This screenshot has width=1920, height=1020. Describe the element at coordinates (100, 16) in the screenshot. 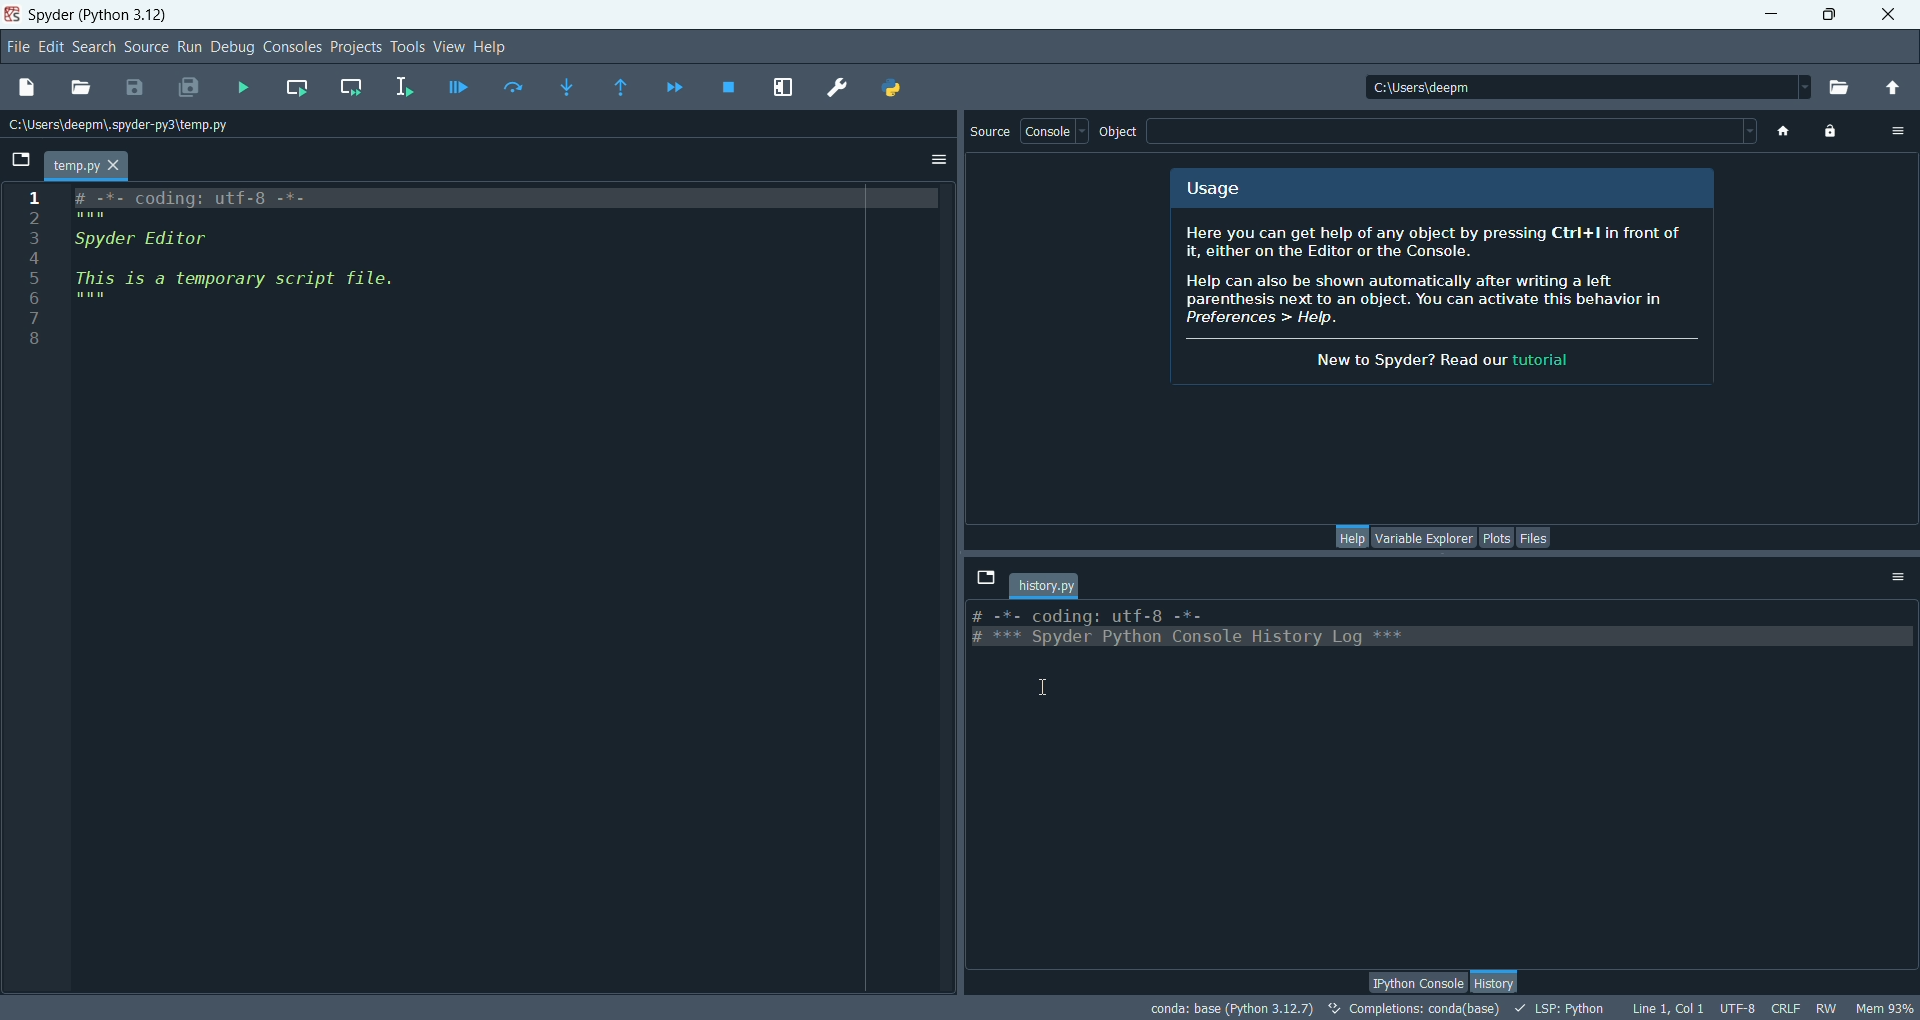

I see `spyder` at that location.